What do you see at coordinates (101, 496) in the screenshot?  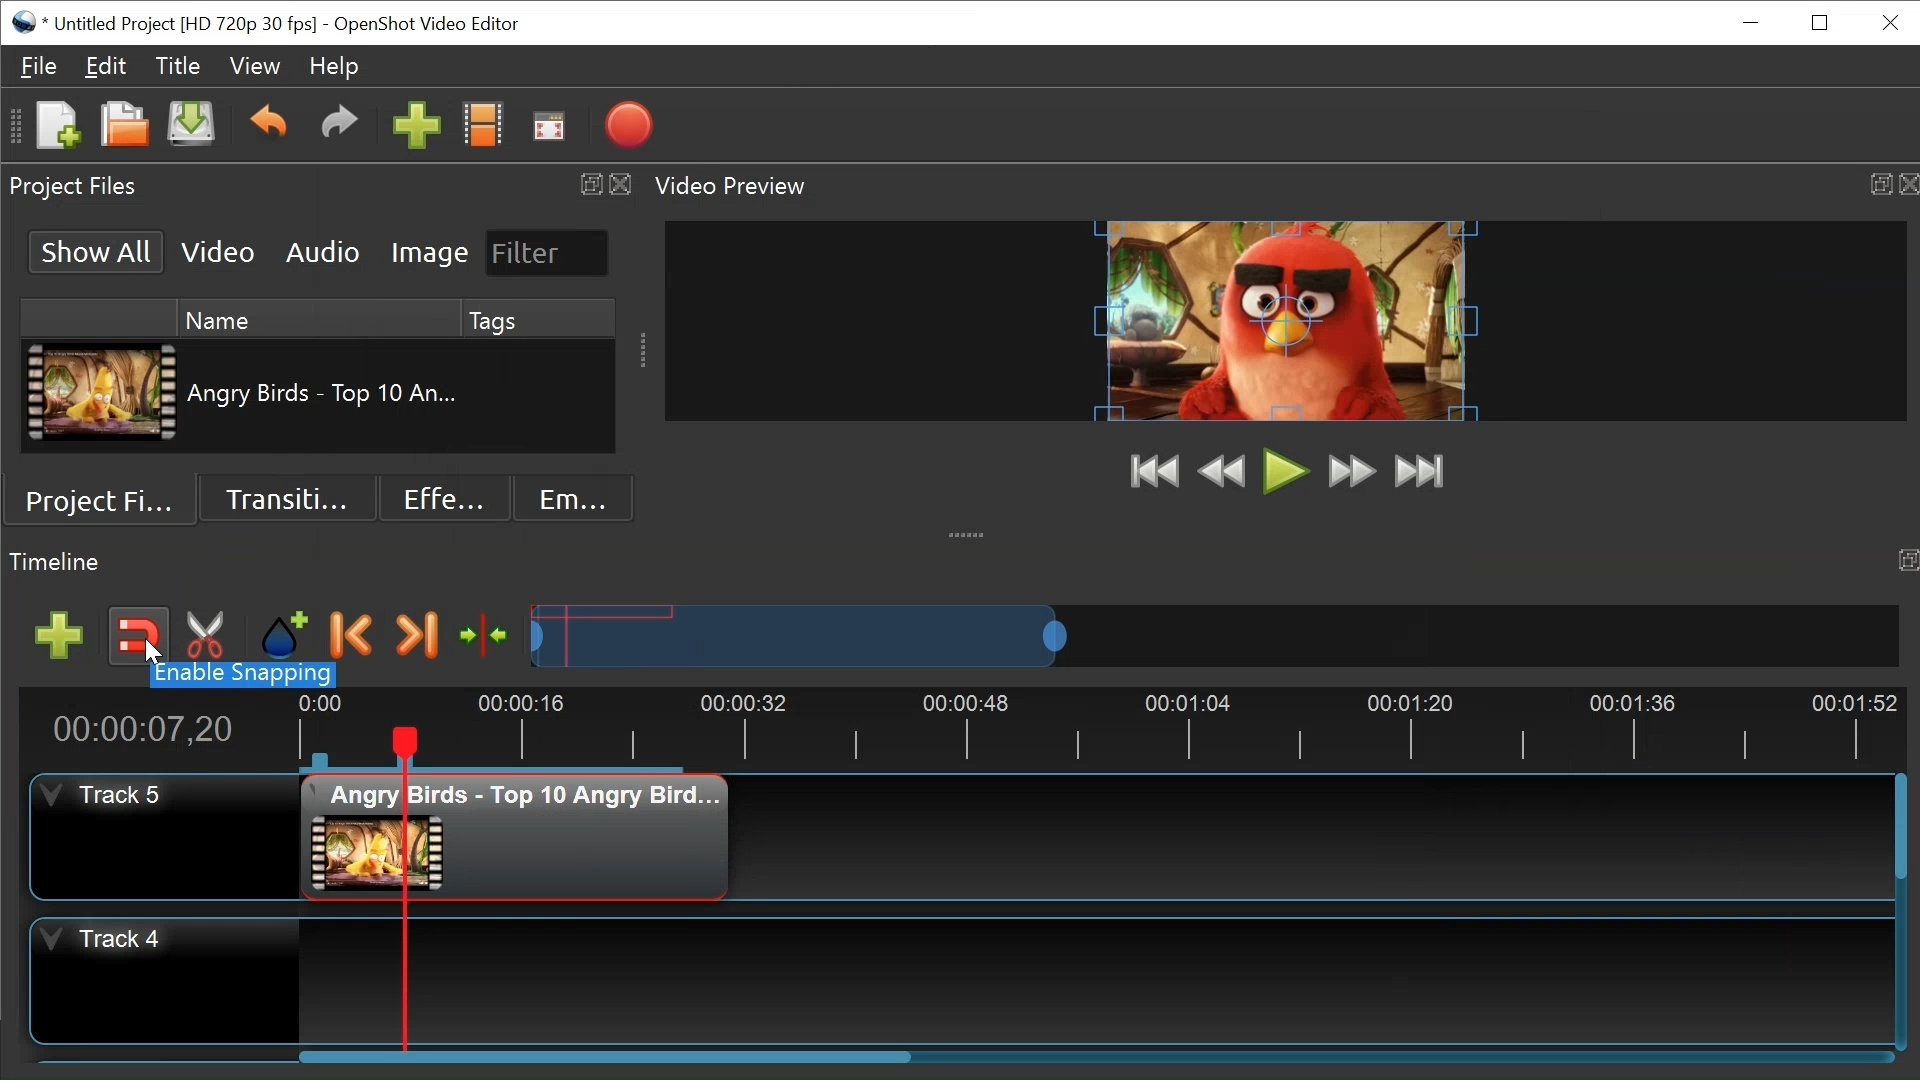 I see `Project Files` at bounding box center [101, 496].